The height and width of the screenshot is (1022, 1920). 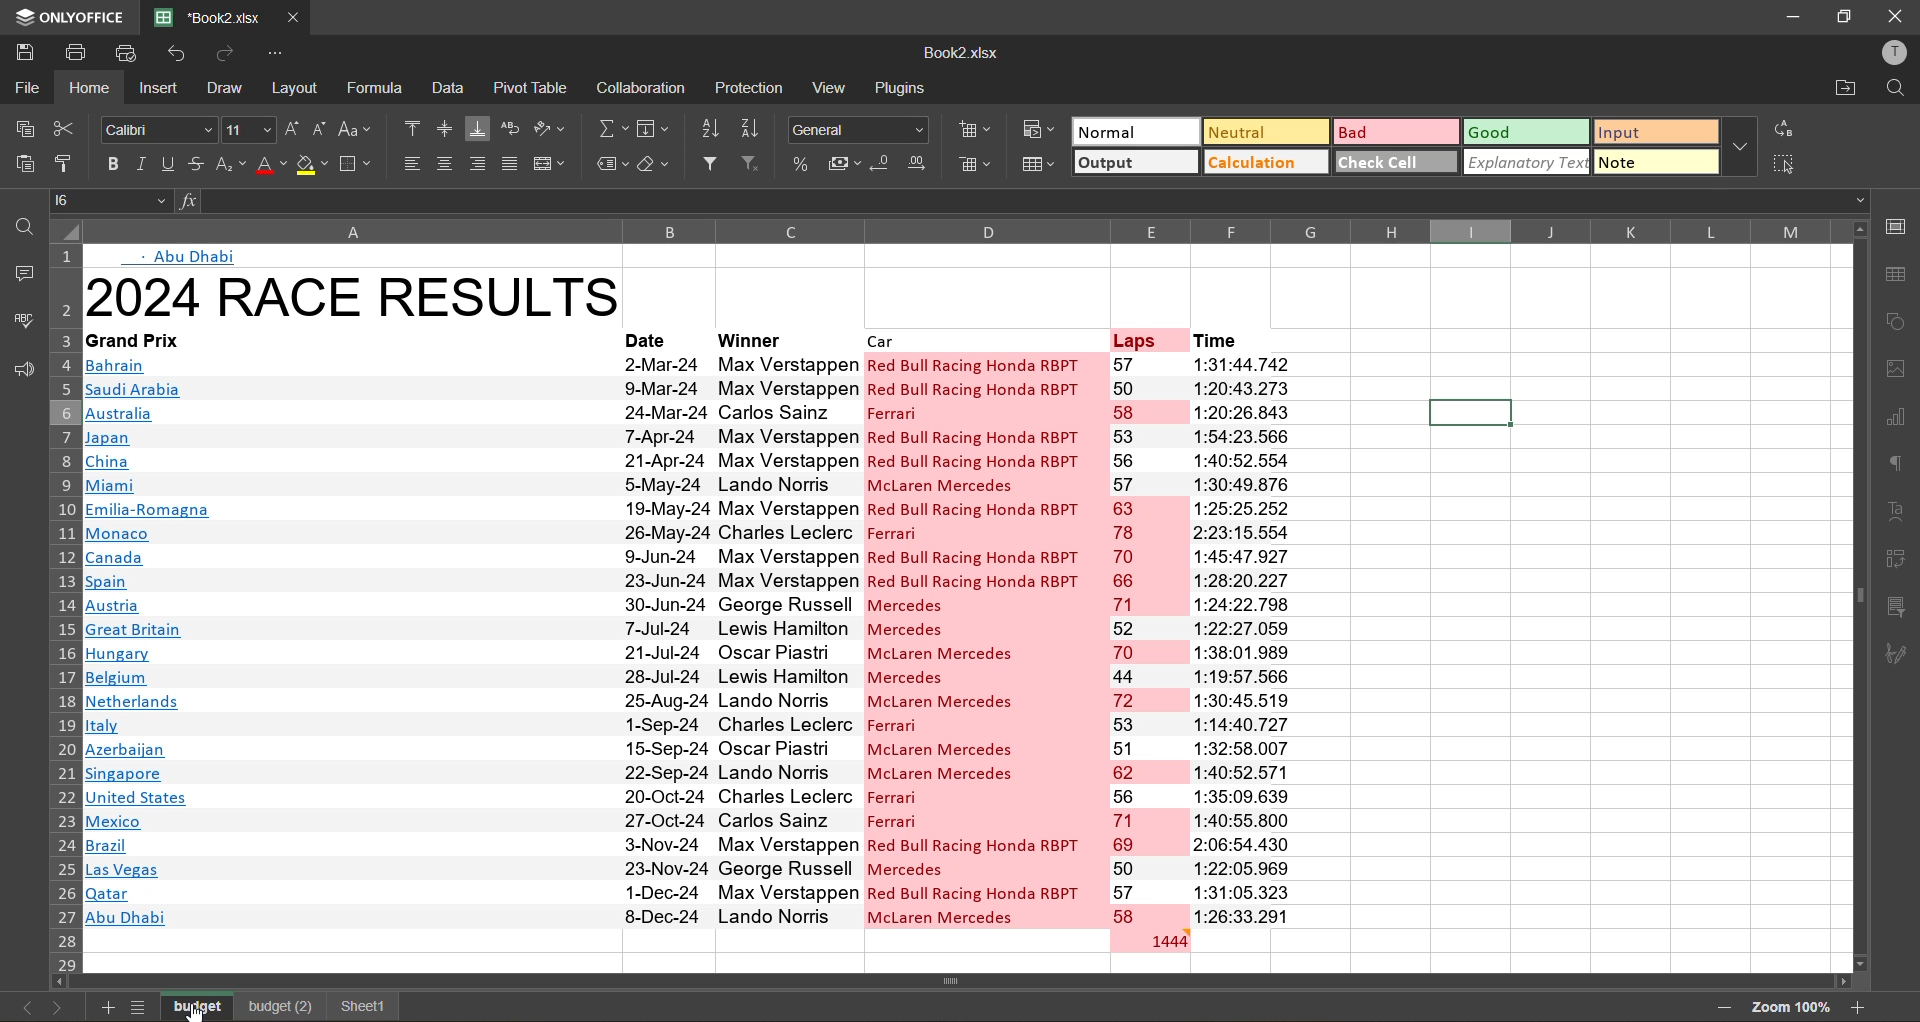 What do you see at coordinates (58, 1005) in the screenshot?
I see `next` at bounding box center [58, 1005].